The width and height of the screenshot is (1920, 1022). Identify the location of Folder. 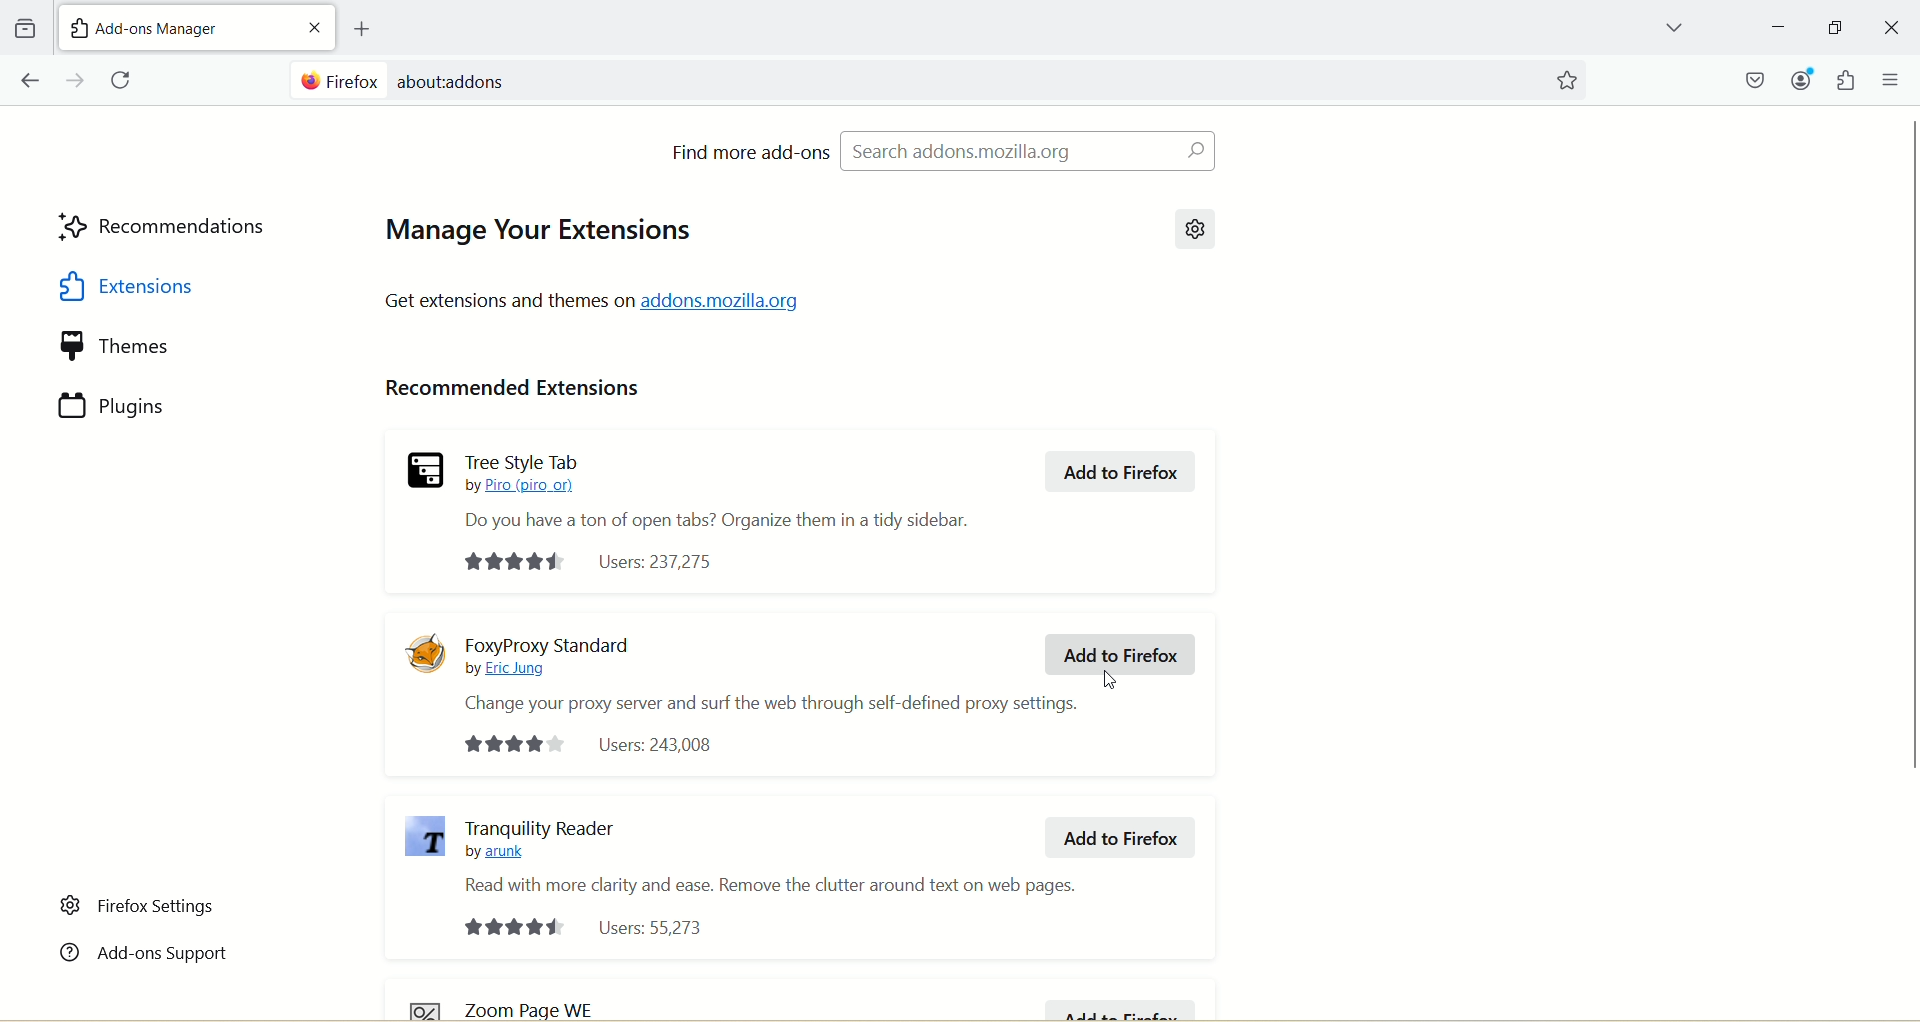
(24, 29).